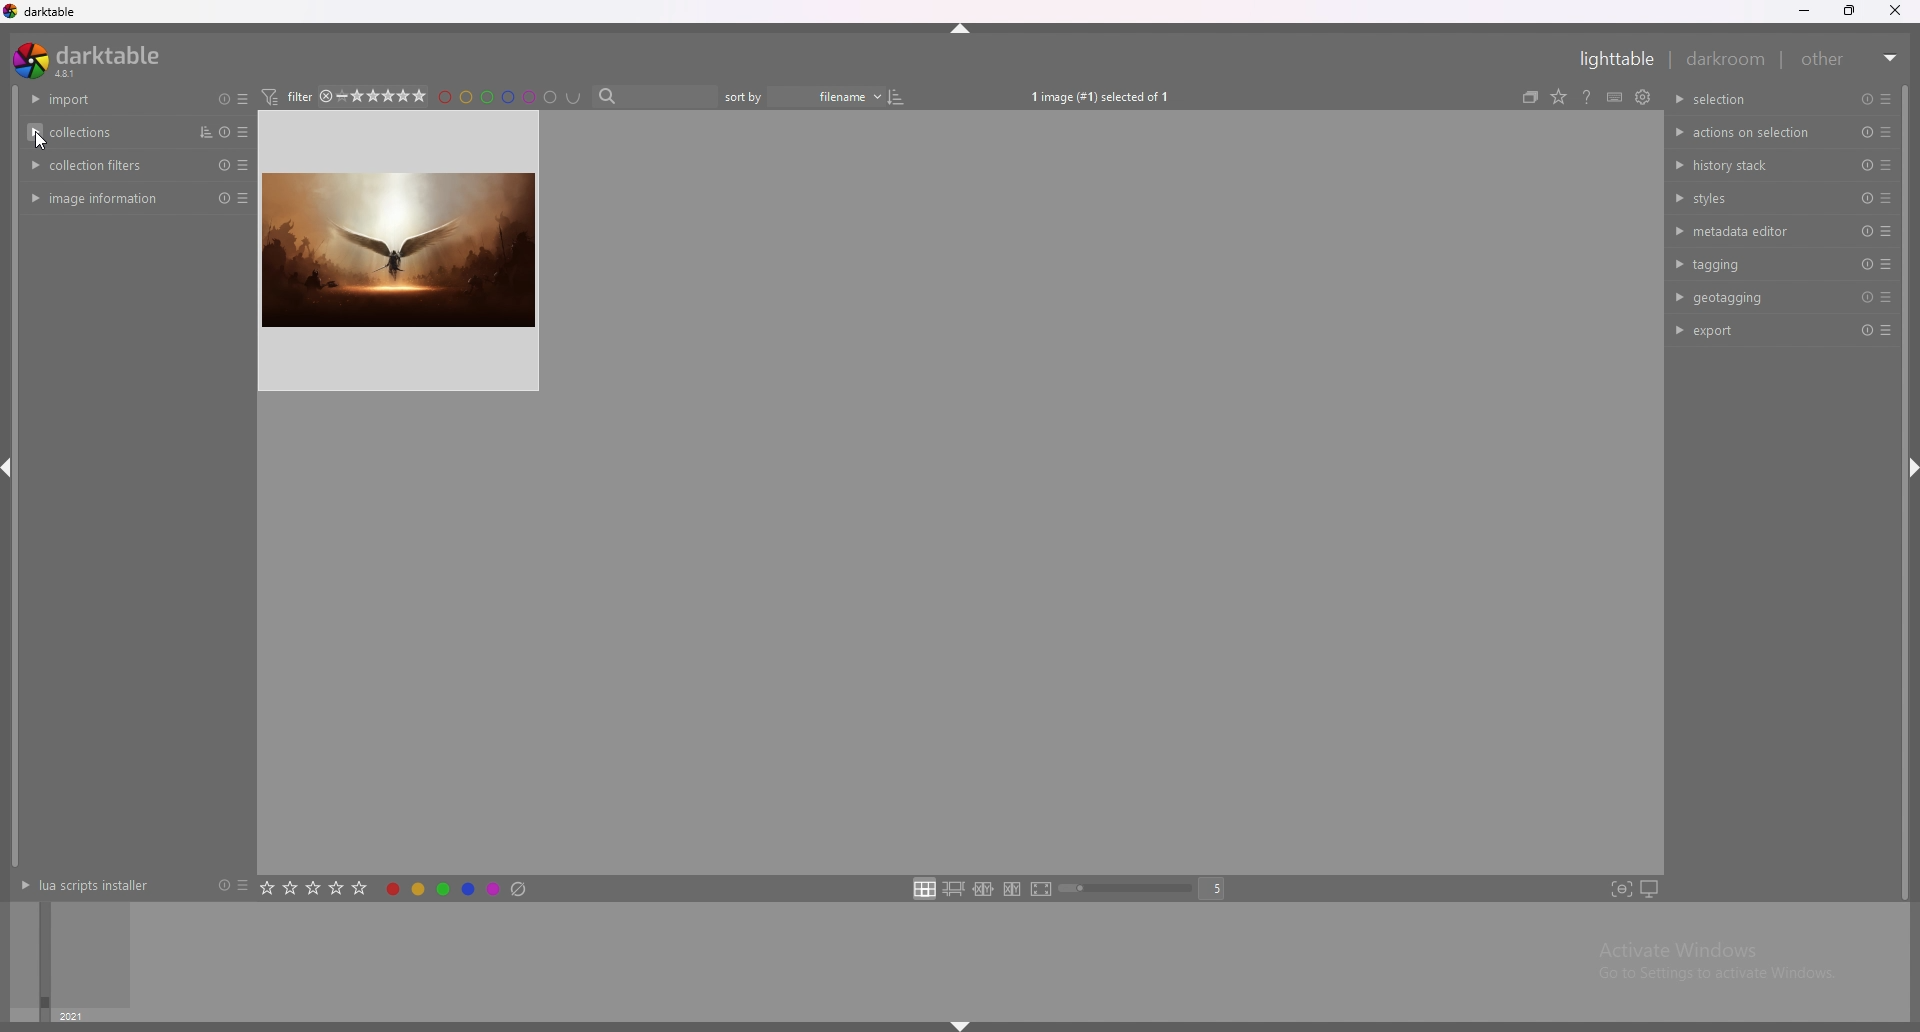  Describe the element at coordinates (1864, 232) in the screenshot. I see `reset` at that location.